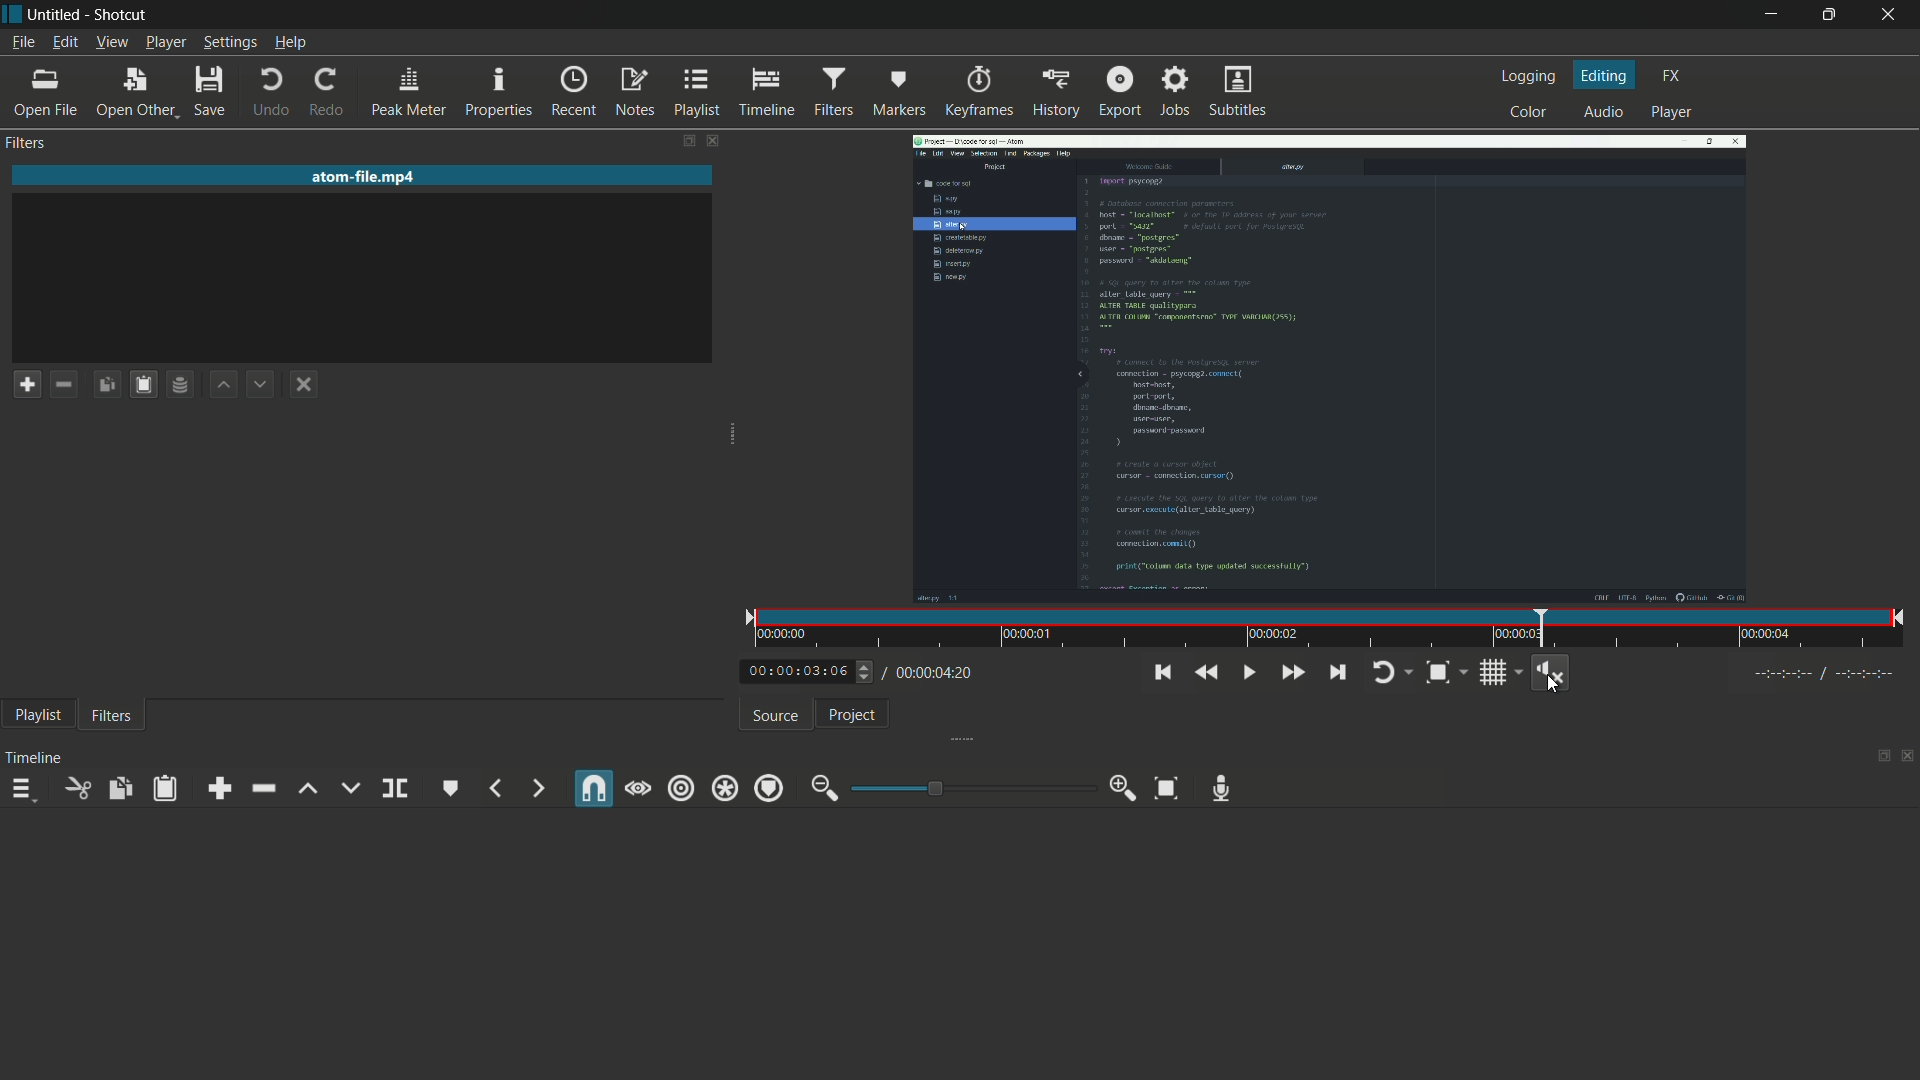  I want to click on paste filters, so click(142, 384).